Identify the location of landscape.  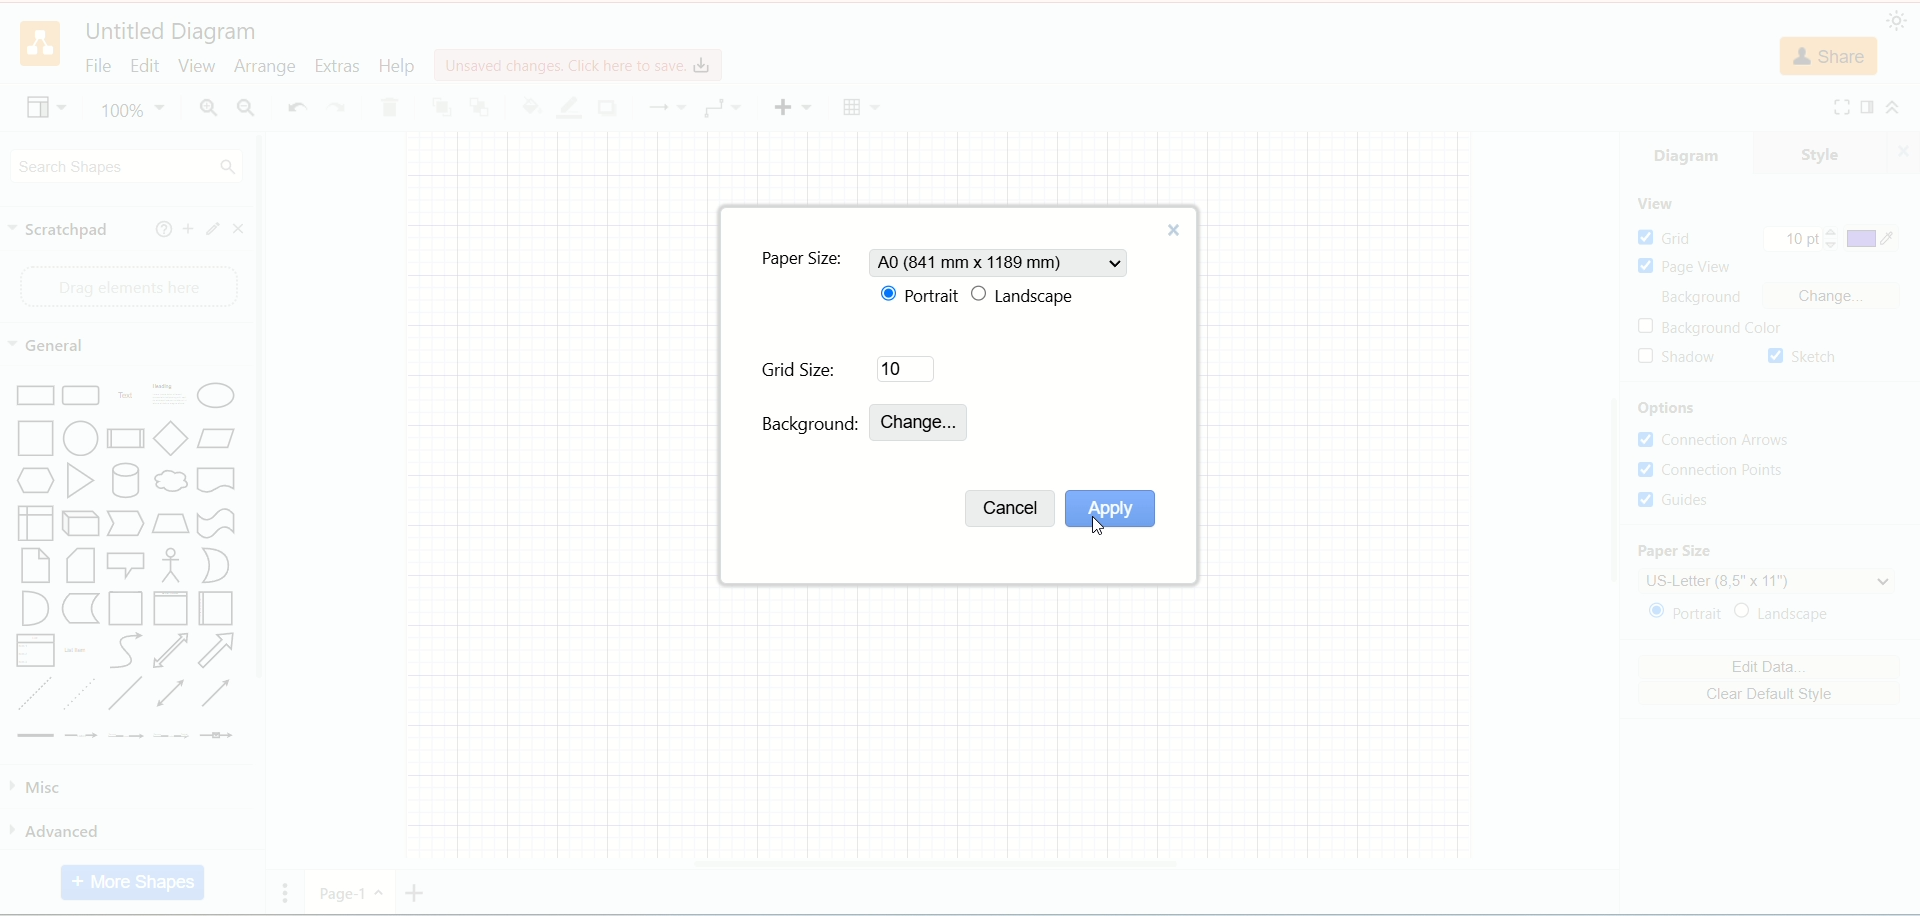
(1025, 296).